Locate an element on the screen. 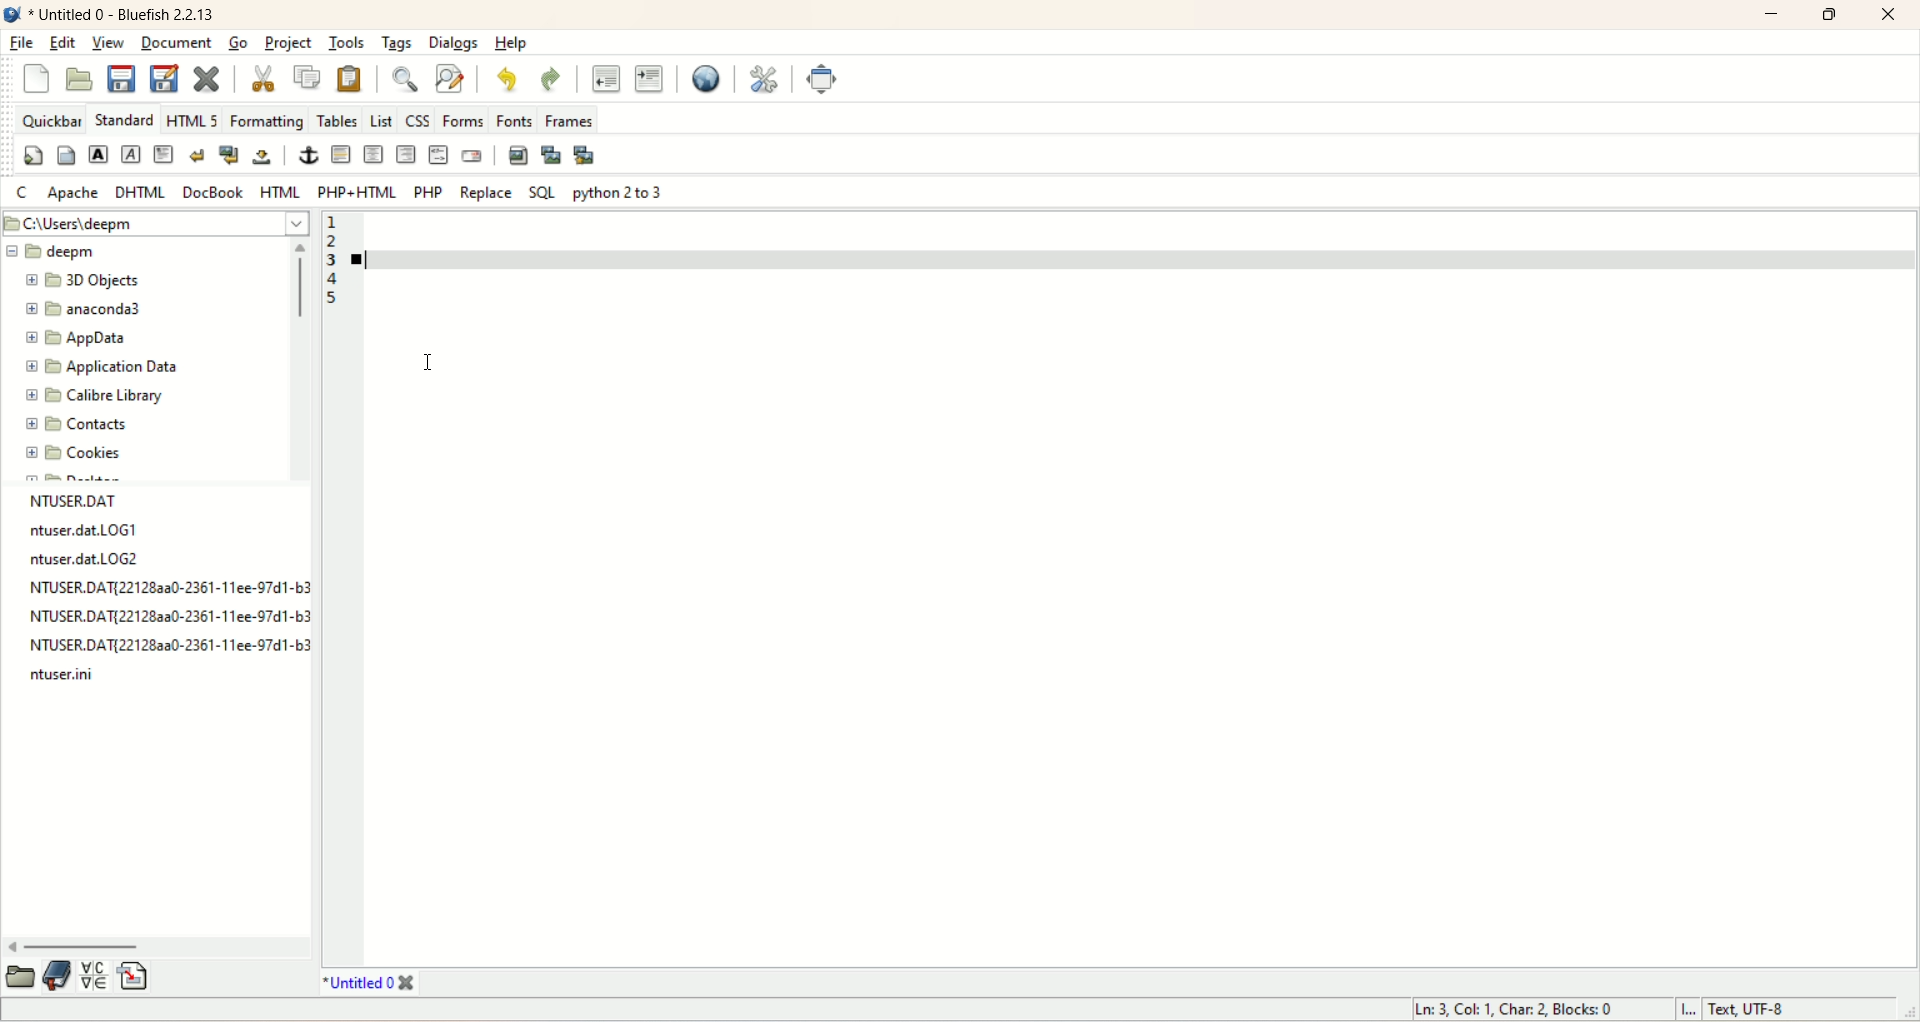 The image size is (1920, 1022). file name is located at coordinates (94, 530).